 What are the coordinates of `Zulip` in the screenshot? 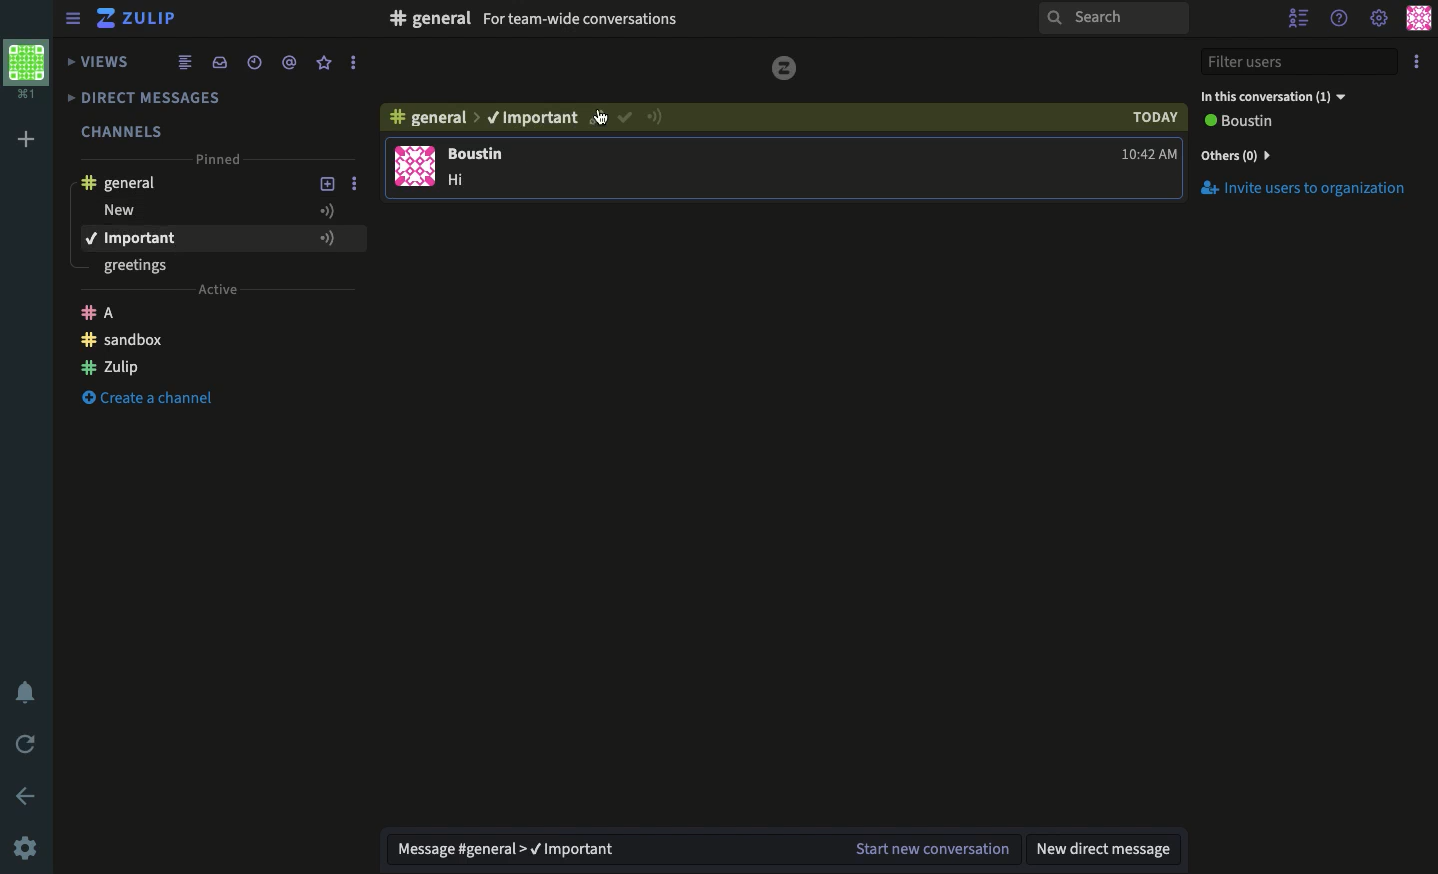 It's located at (141, 18).